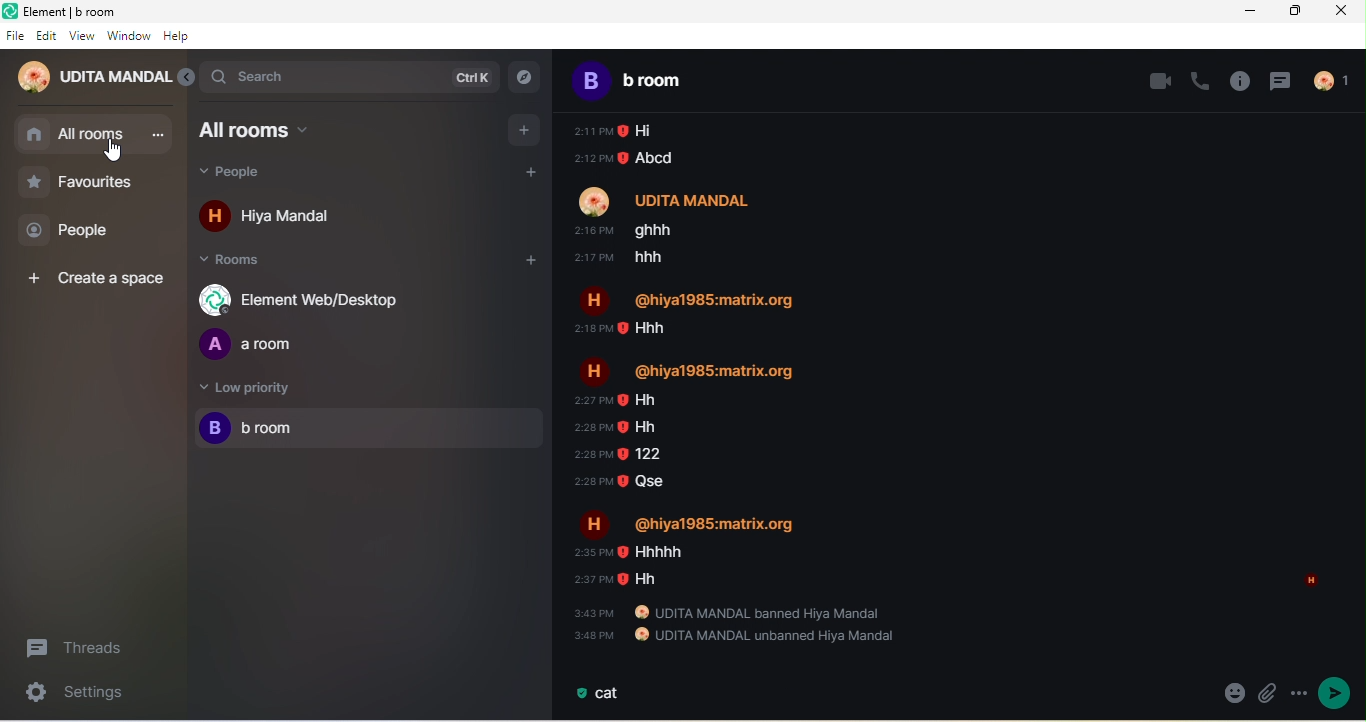  I want to click on all rooms, so click(74, 136).